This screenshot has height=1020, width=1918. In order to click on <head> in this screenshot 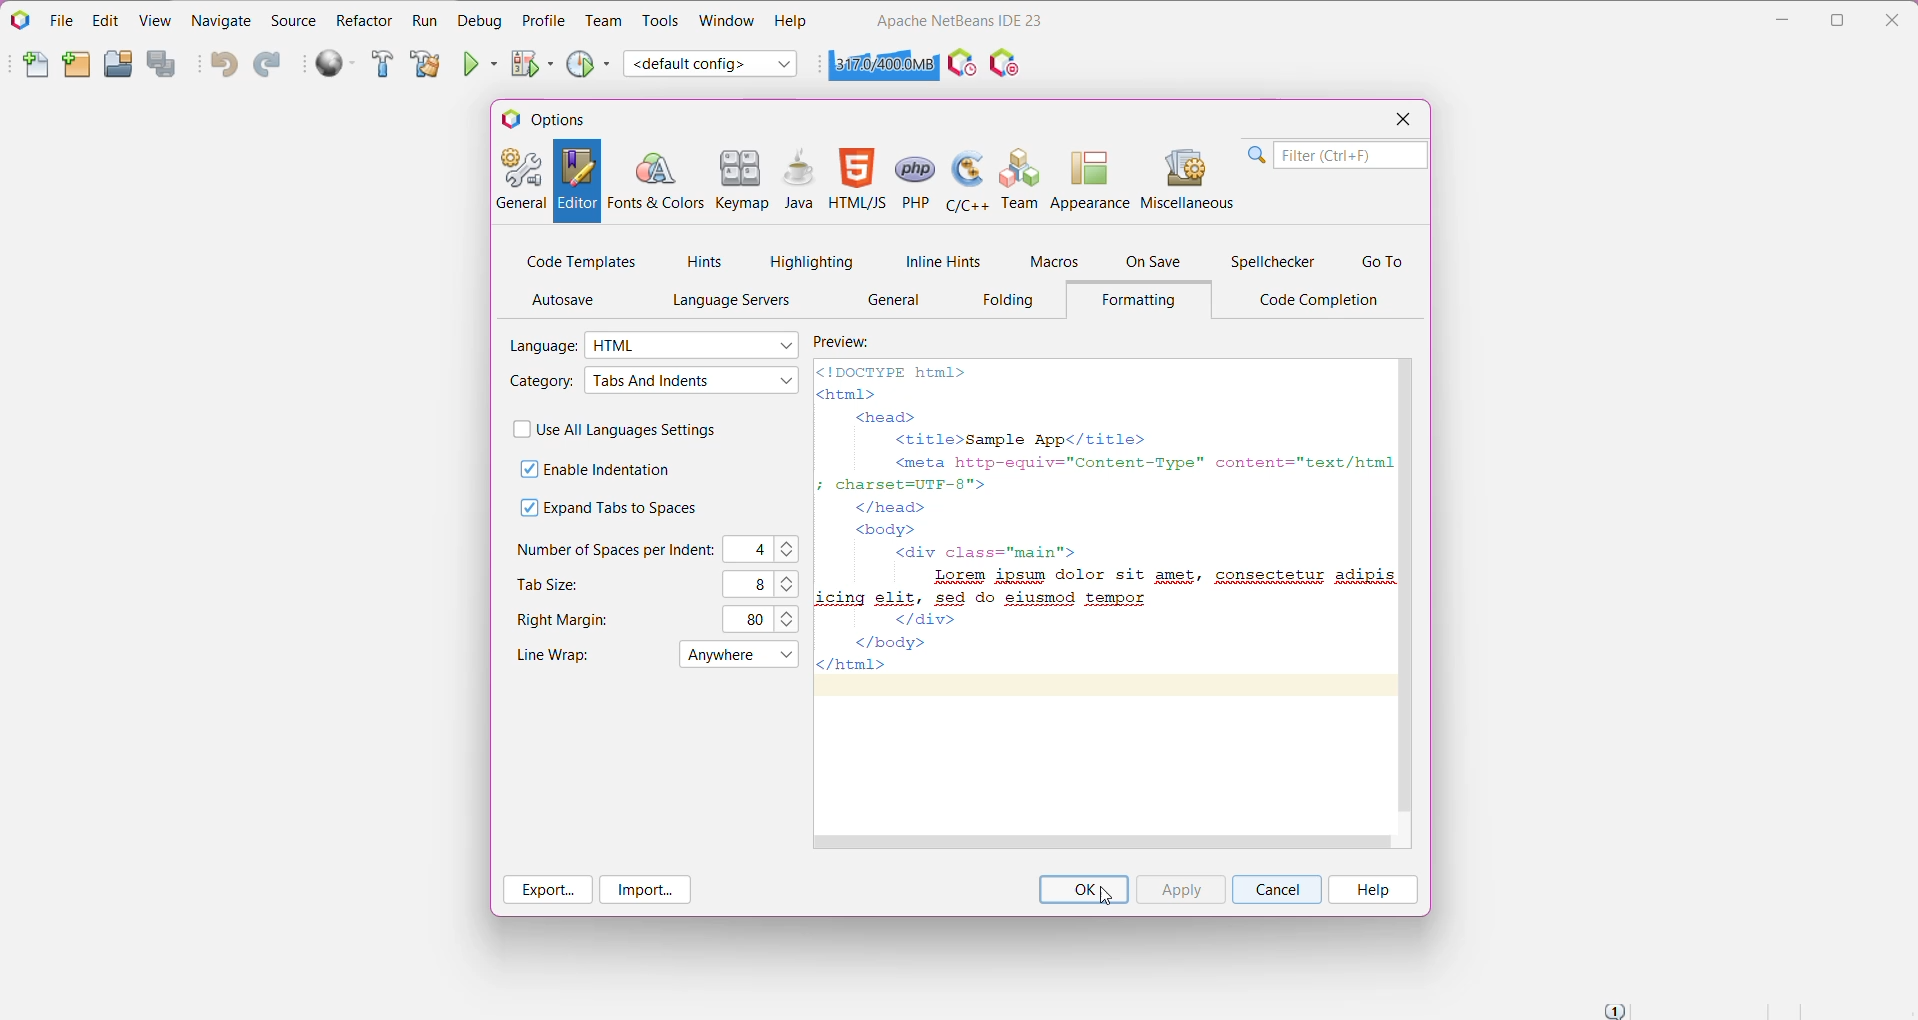, I will do `click(883, 418)`.